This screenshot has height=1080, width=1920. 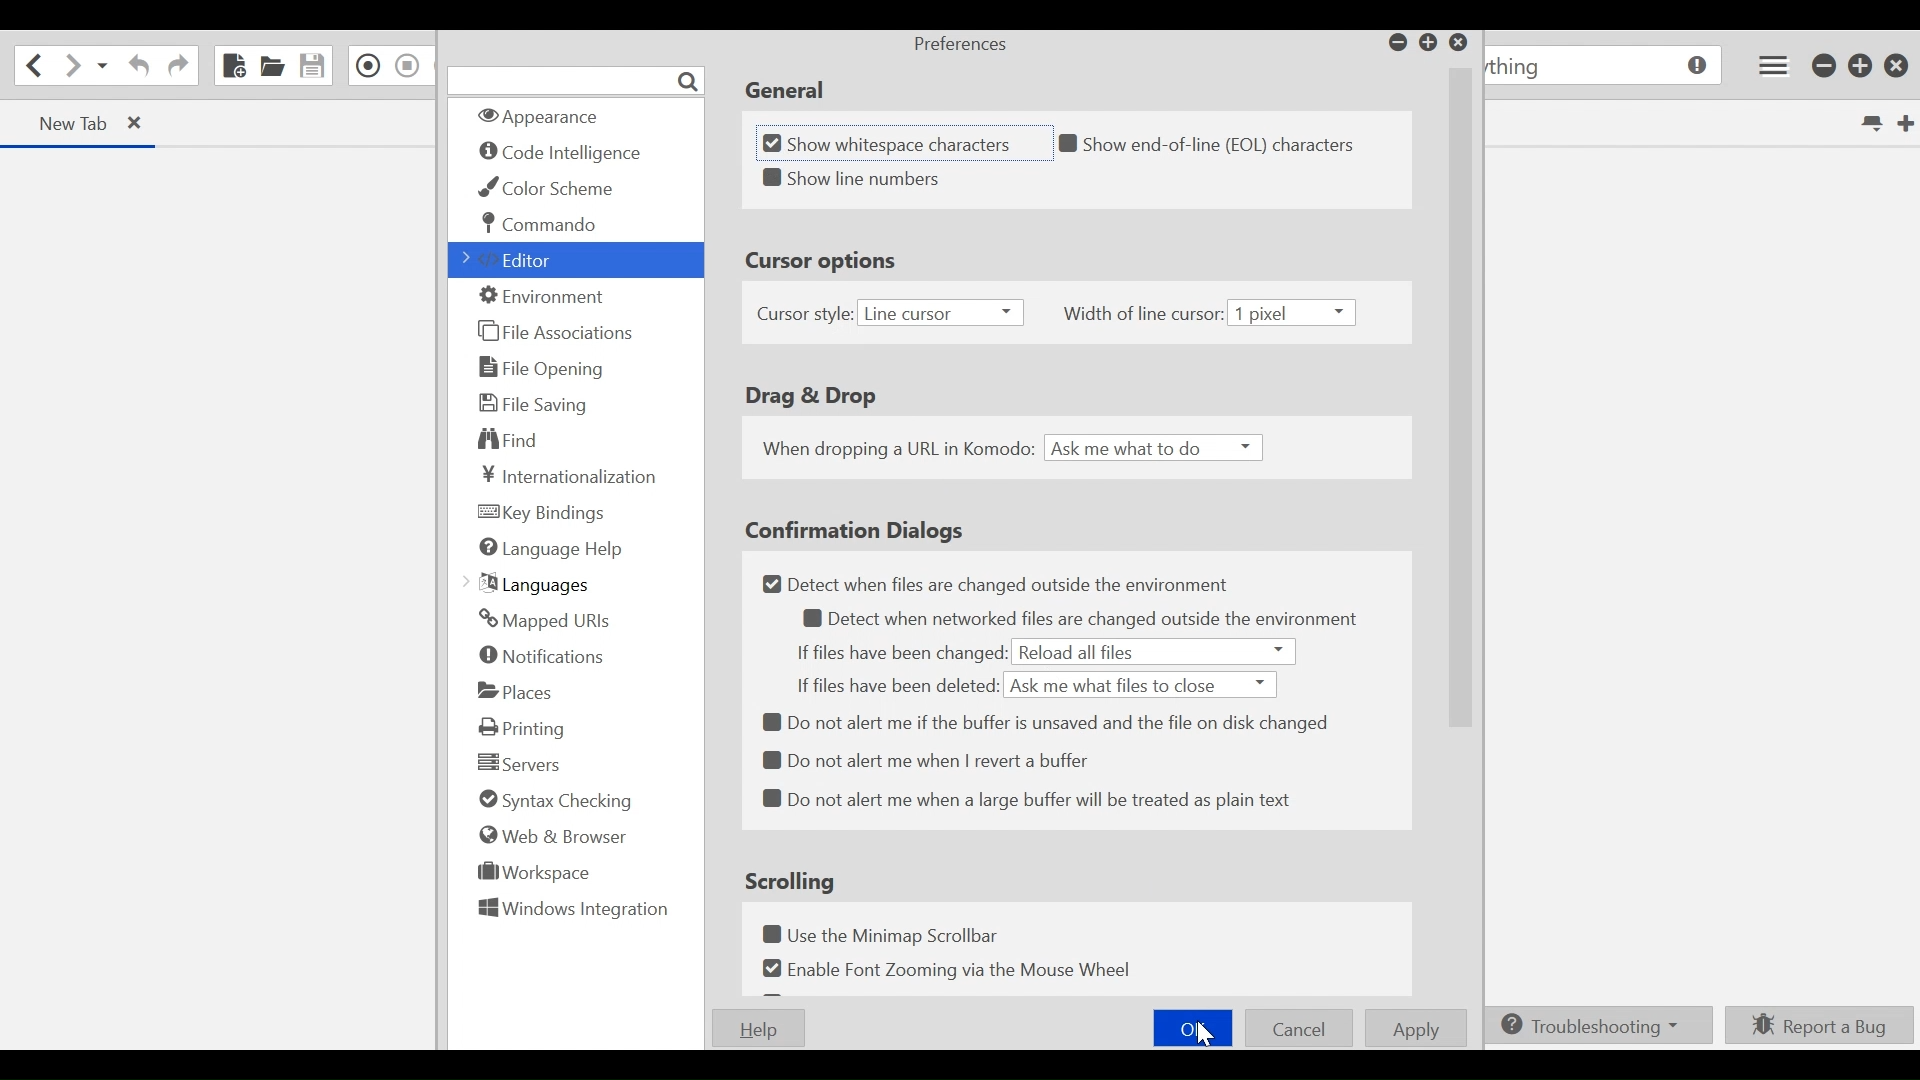 I want to click on Recent location, so click(x=103, y=67).